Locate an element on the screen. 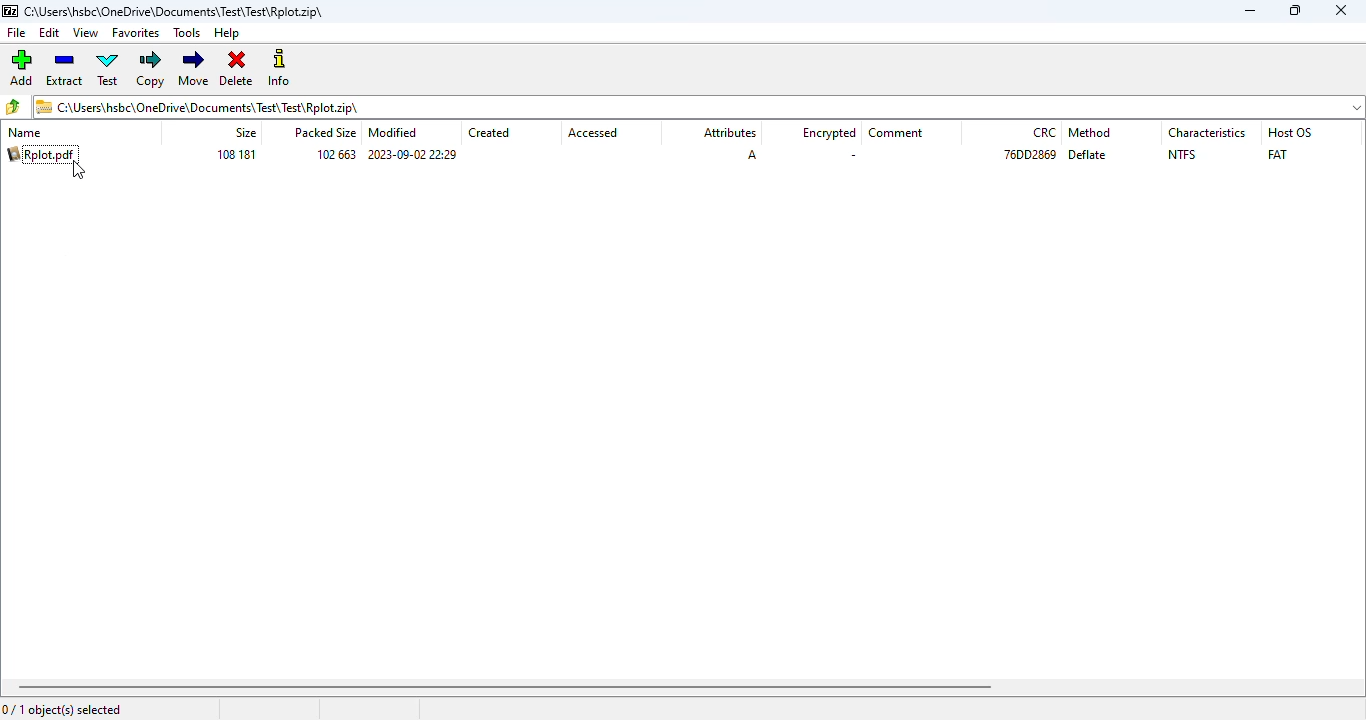 The height and width of the screenshot is (720, 1366). created is located at coordinates (491, 132).